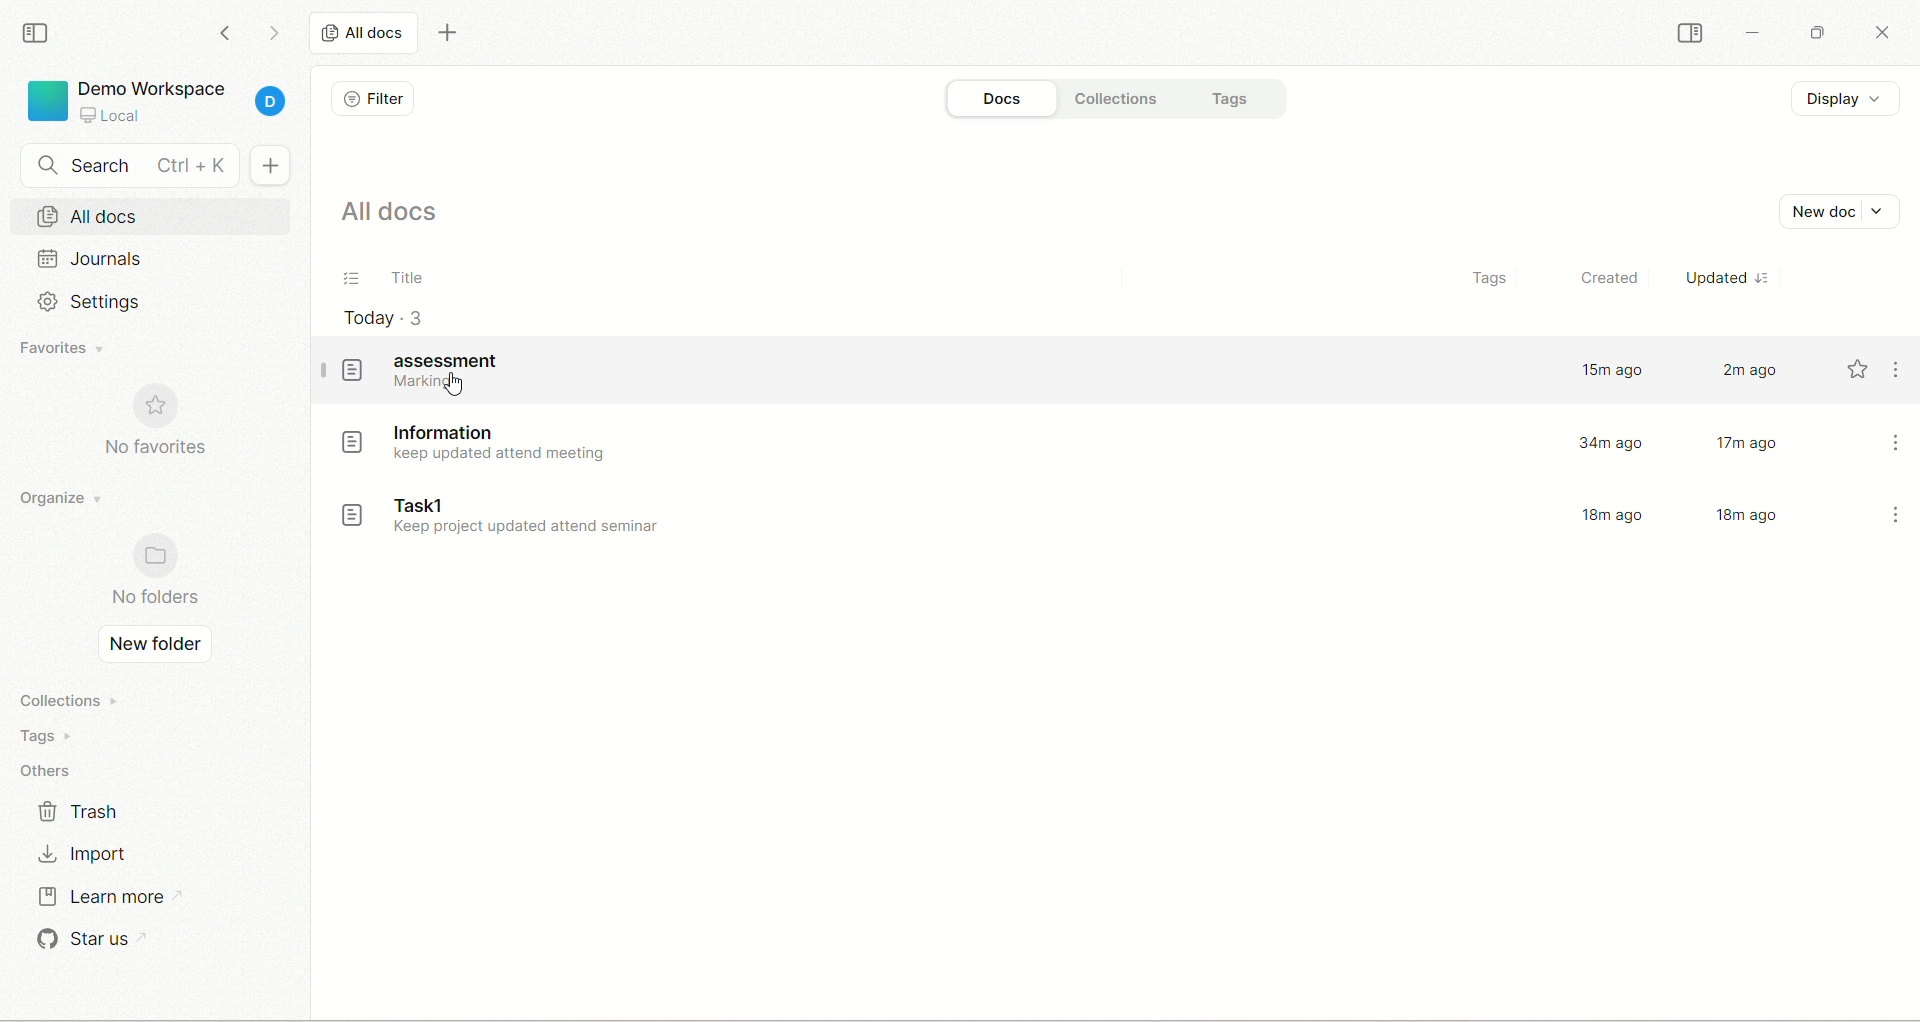 Image resolution: width=1920 pixels, height=1022 pixels. I want to click on new document, so click(1843, 211).